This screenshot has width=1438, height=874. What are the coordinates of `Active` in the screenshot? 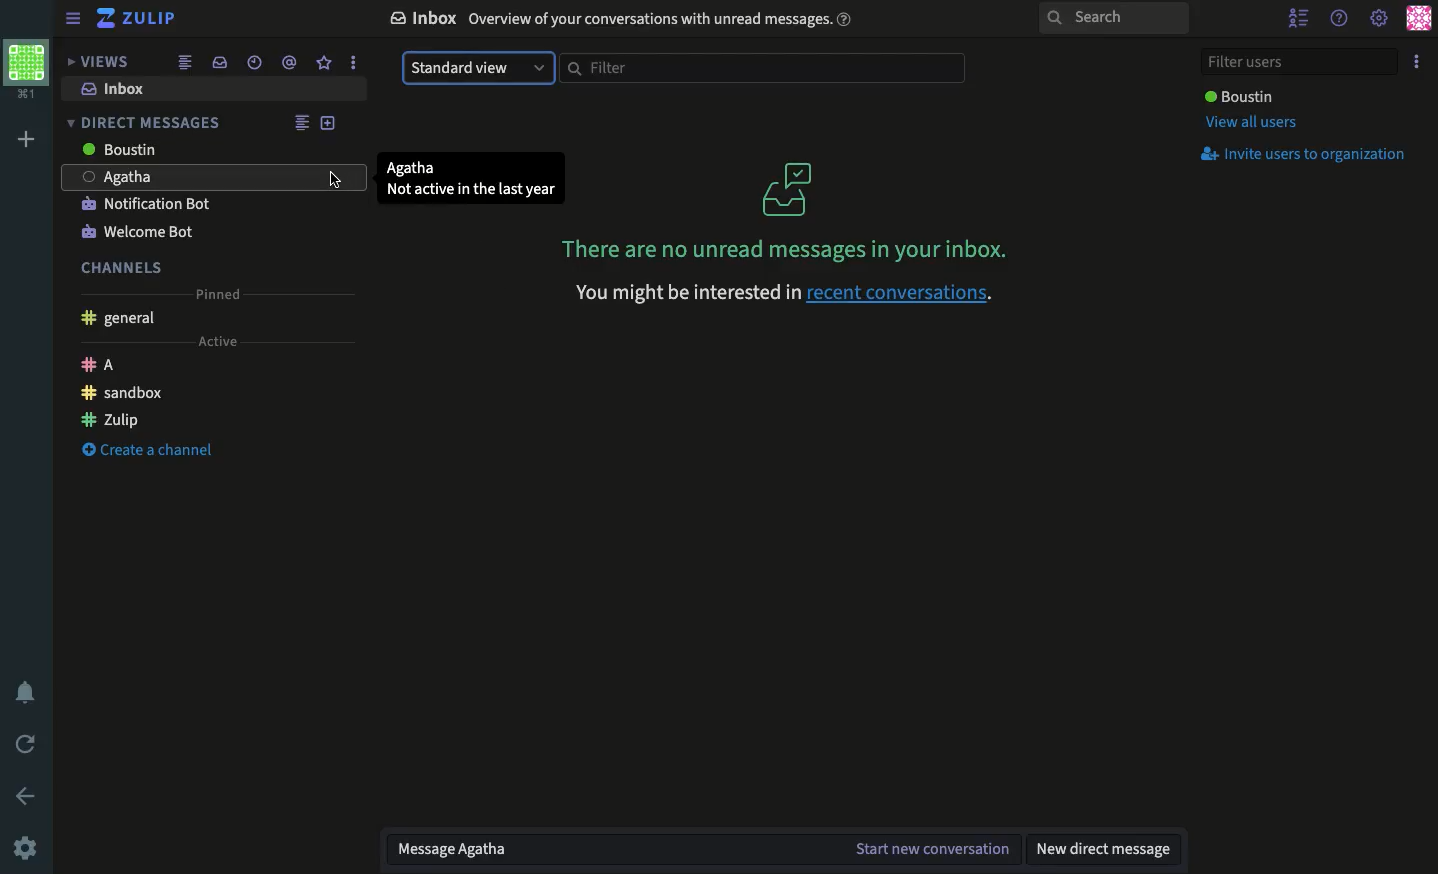 It's located at (215, 341).